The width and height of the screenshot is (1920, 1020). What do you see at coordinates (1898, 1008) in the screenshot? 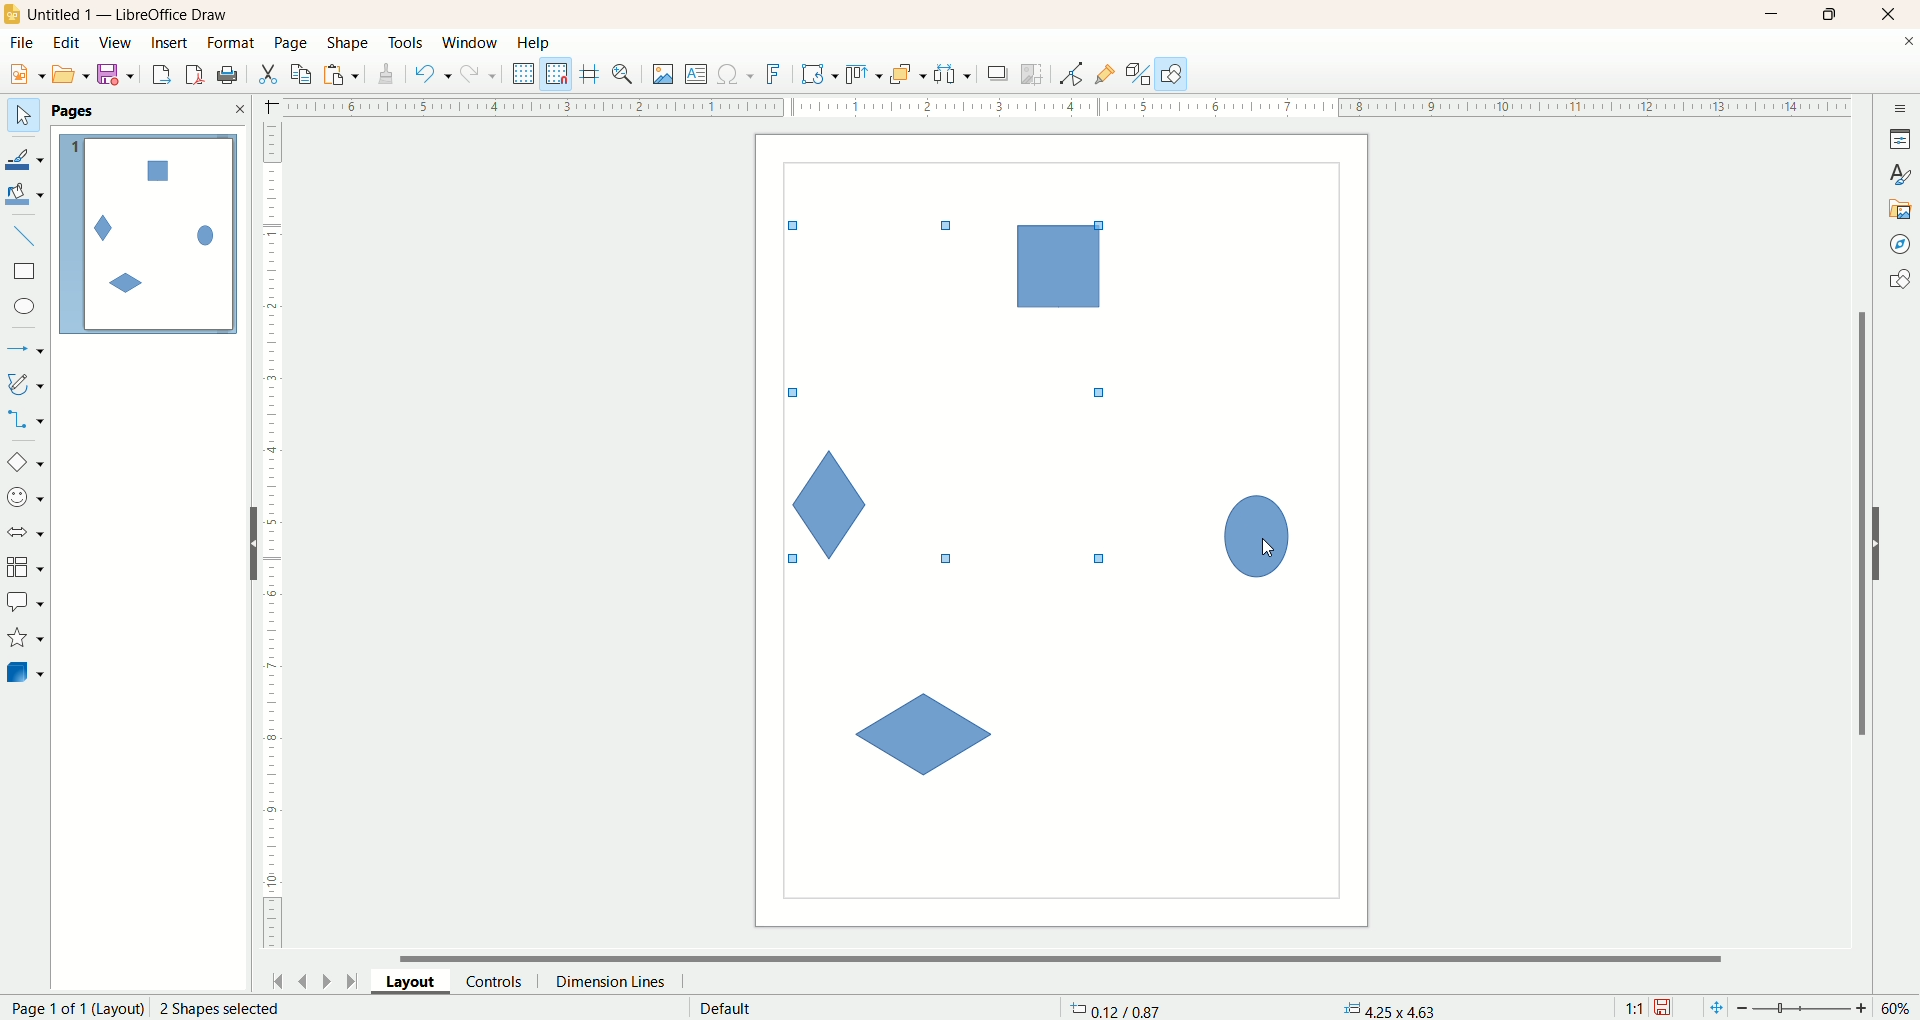
I see `zoom percent` at bounding box center [1898, 1008].